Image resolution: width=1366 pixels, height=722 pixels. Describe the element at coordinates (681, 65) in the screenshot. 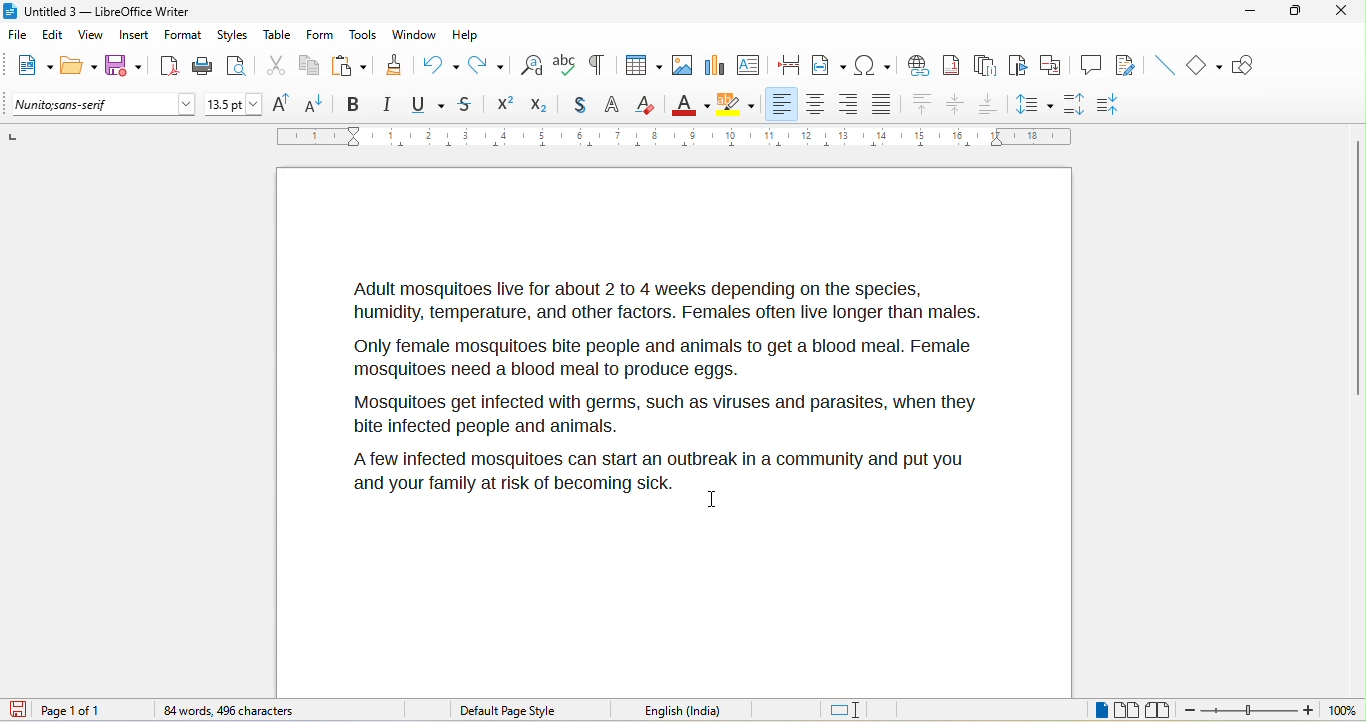

I see `image` at that location.